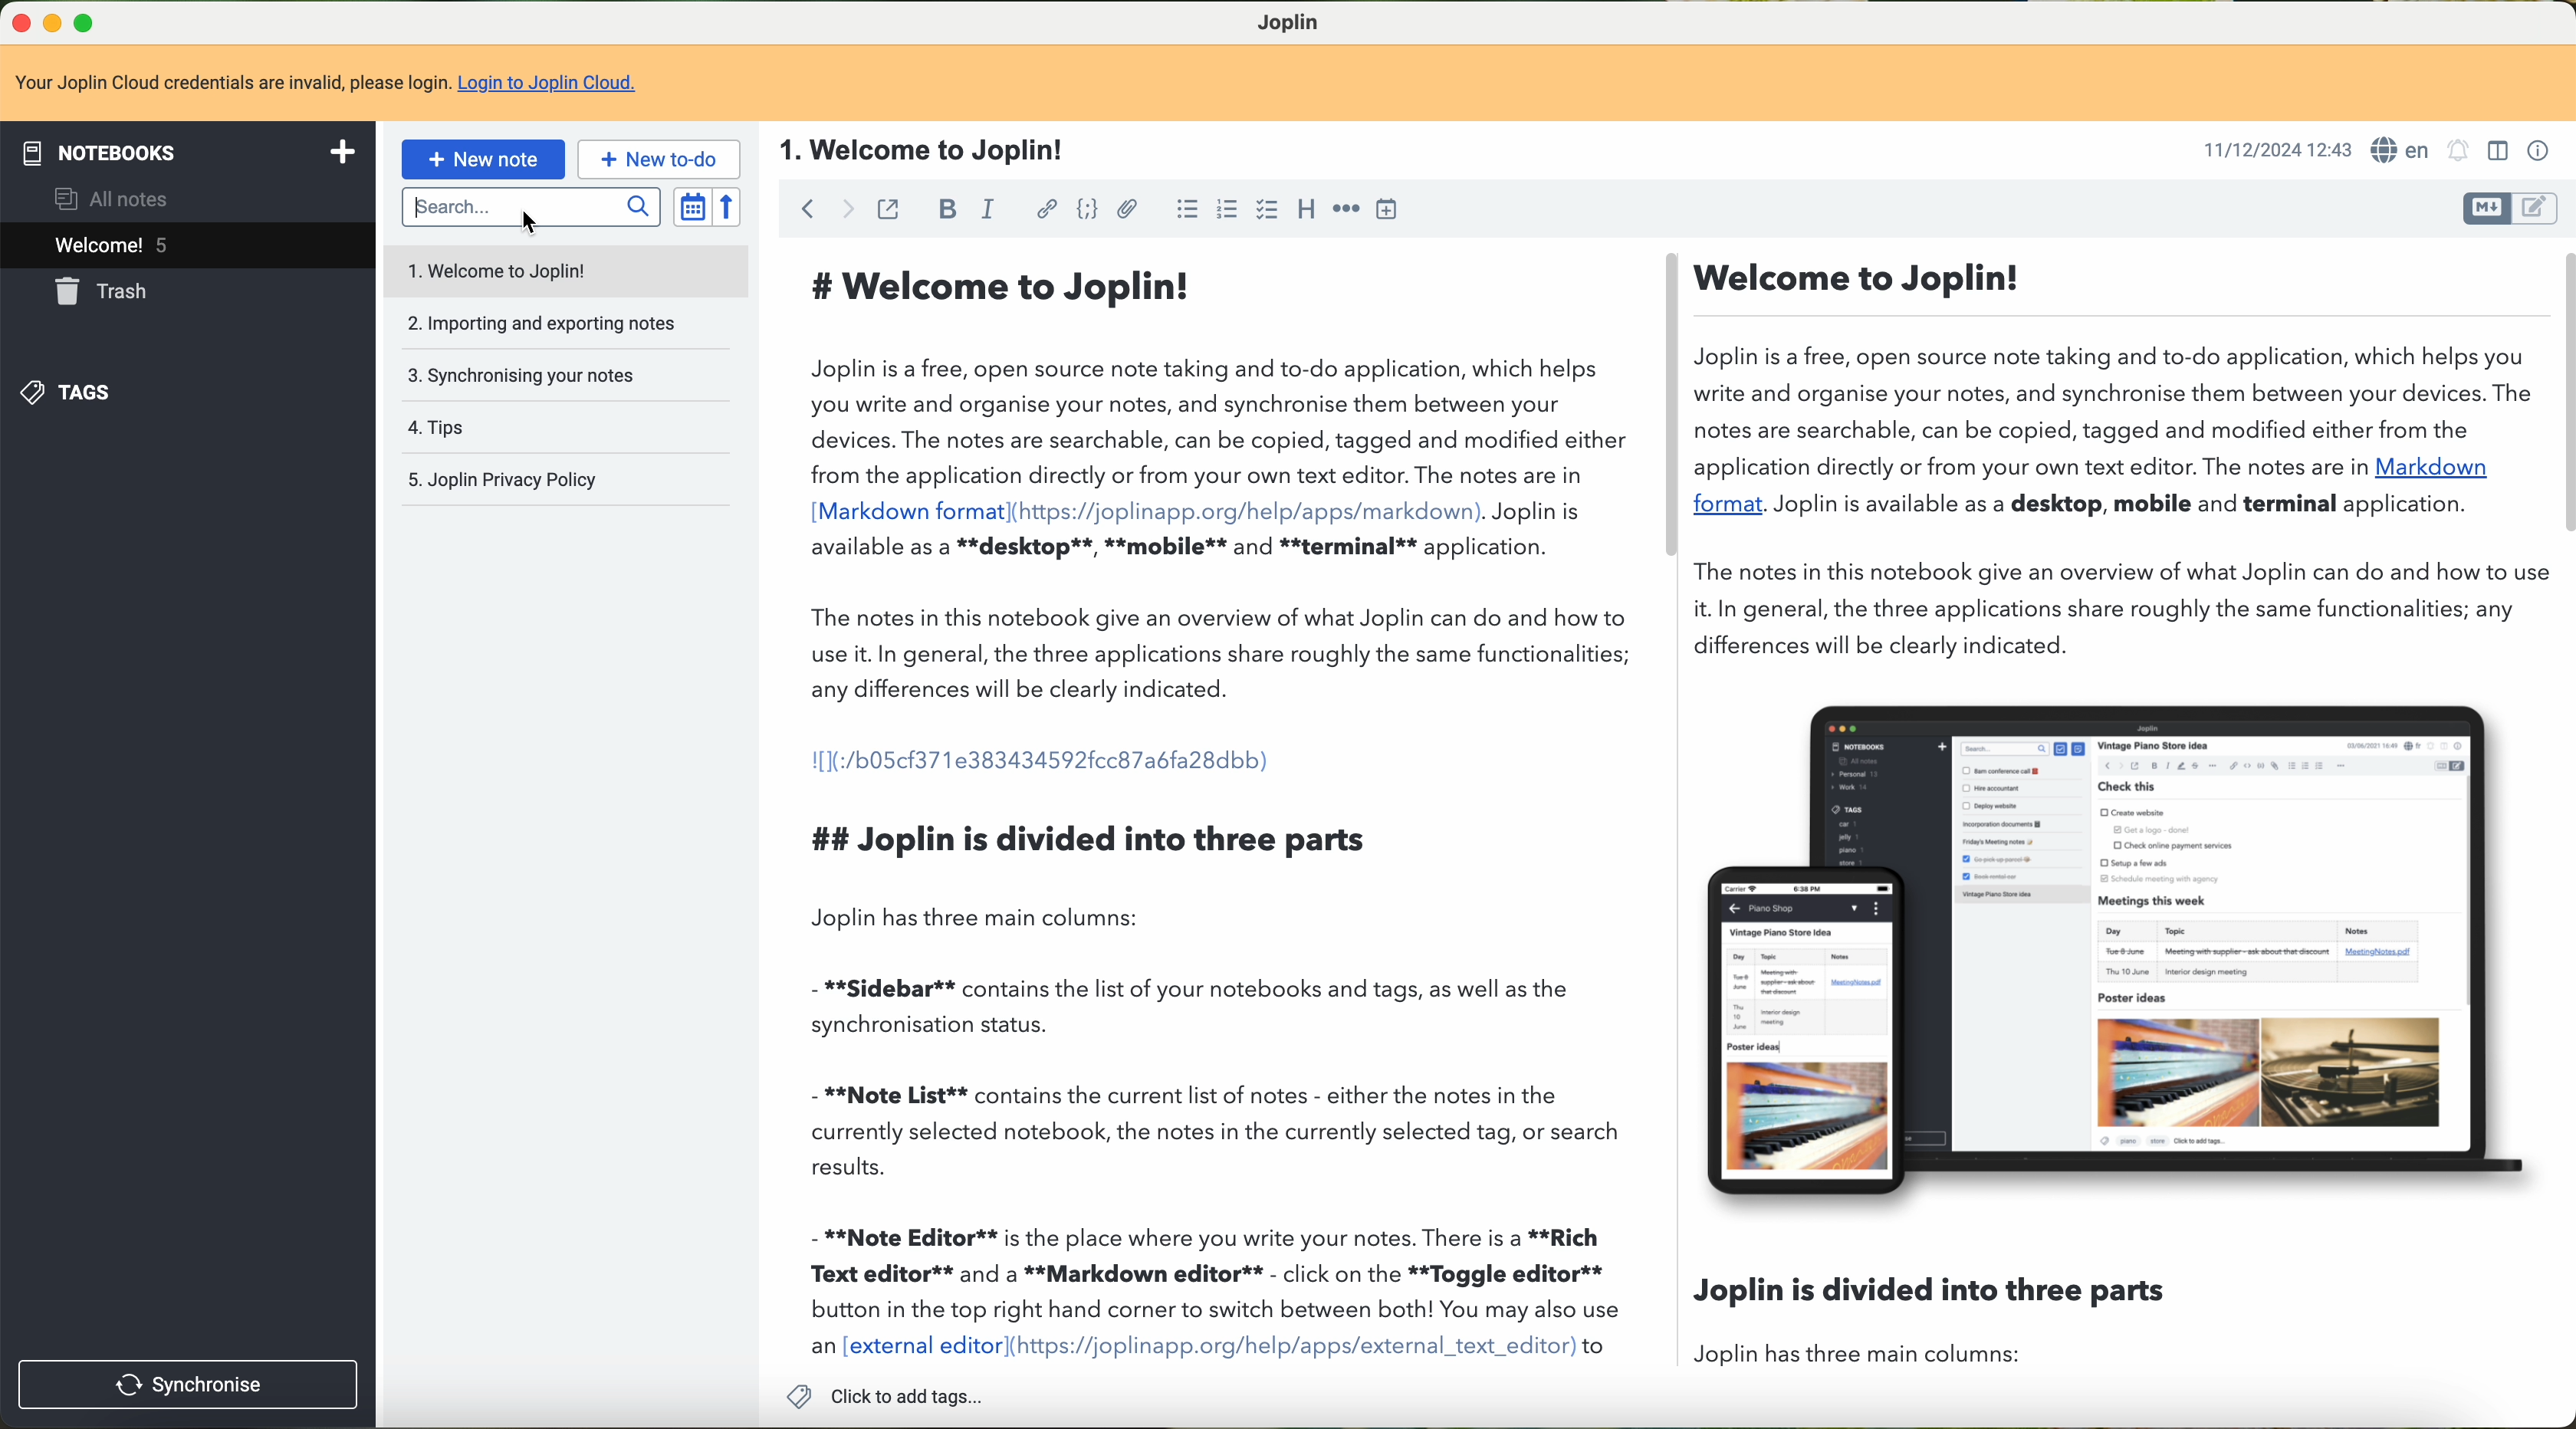 Image resolution: width=2576 pixels, height=1429 pixels. Describe the element at coordinates (1269, 212) in the screenshot. I see `checkbox` at that location.